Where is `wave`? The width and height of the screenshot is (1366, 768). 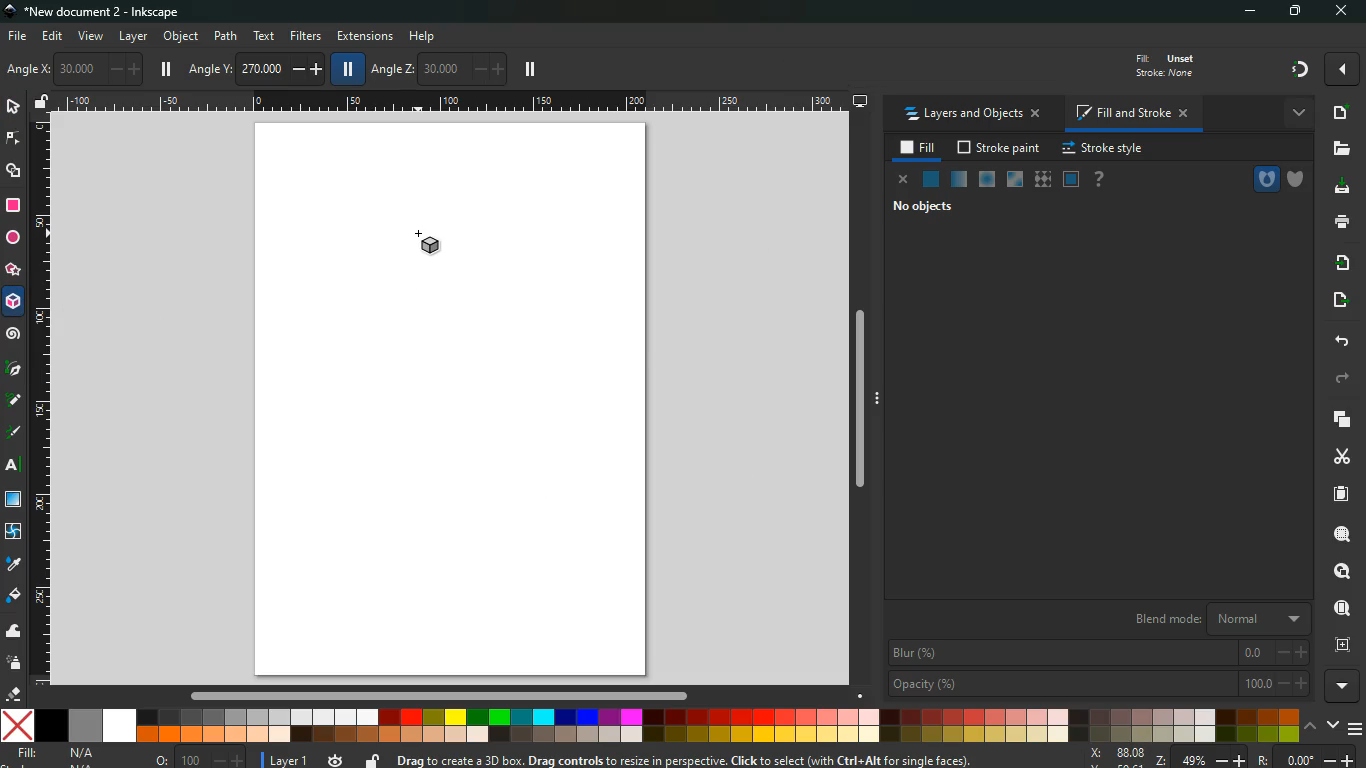 wave is located at coordinates (14, 633).